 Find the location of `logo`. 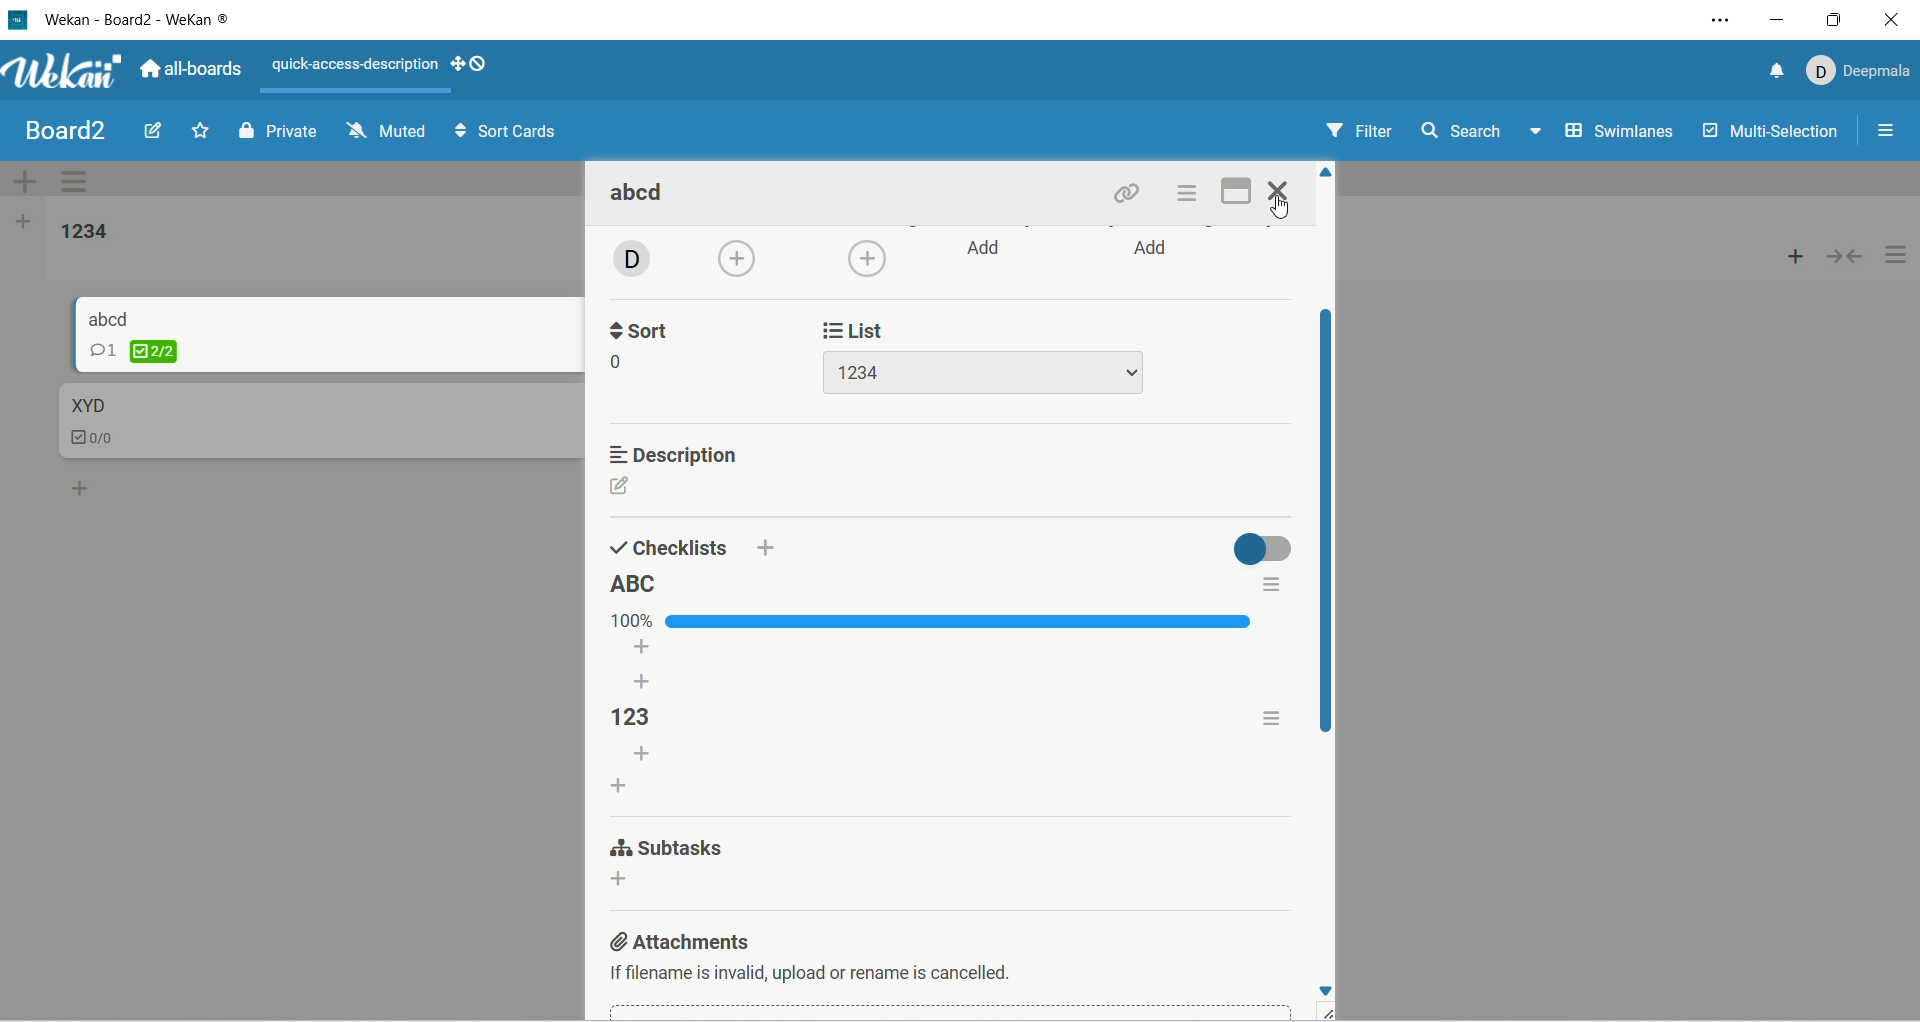

logo is located at coordinates (16, 21).